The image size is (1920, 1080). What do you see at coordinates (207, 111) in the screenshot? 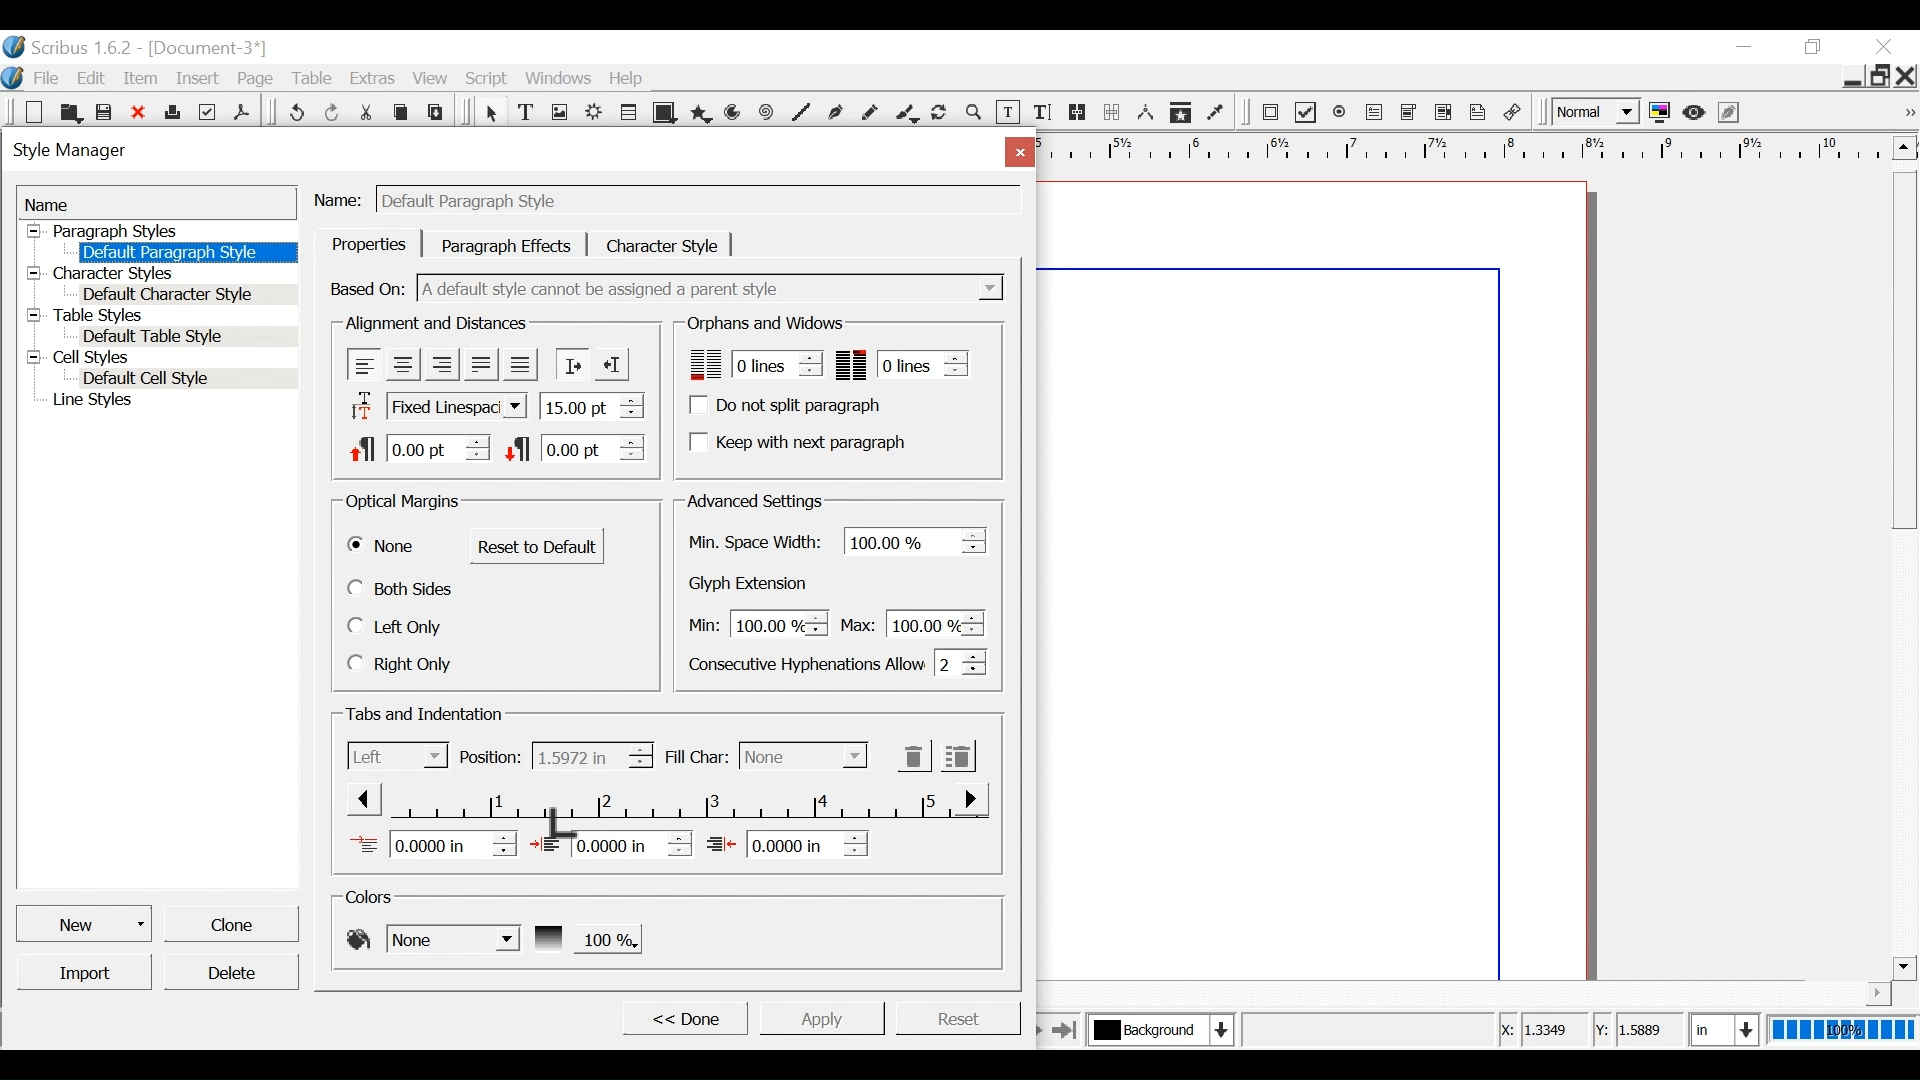
I see `Prefilight Verifier` at bounding box center [207, 111].